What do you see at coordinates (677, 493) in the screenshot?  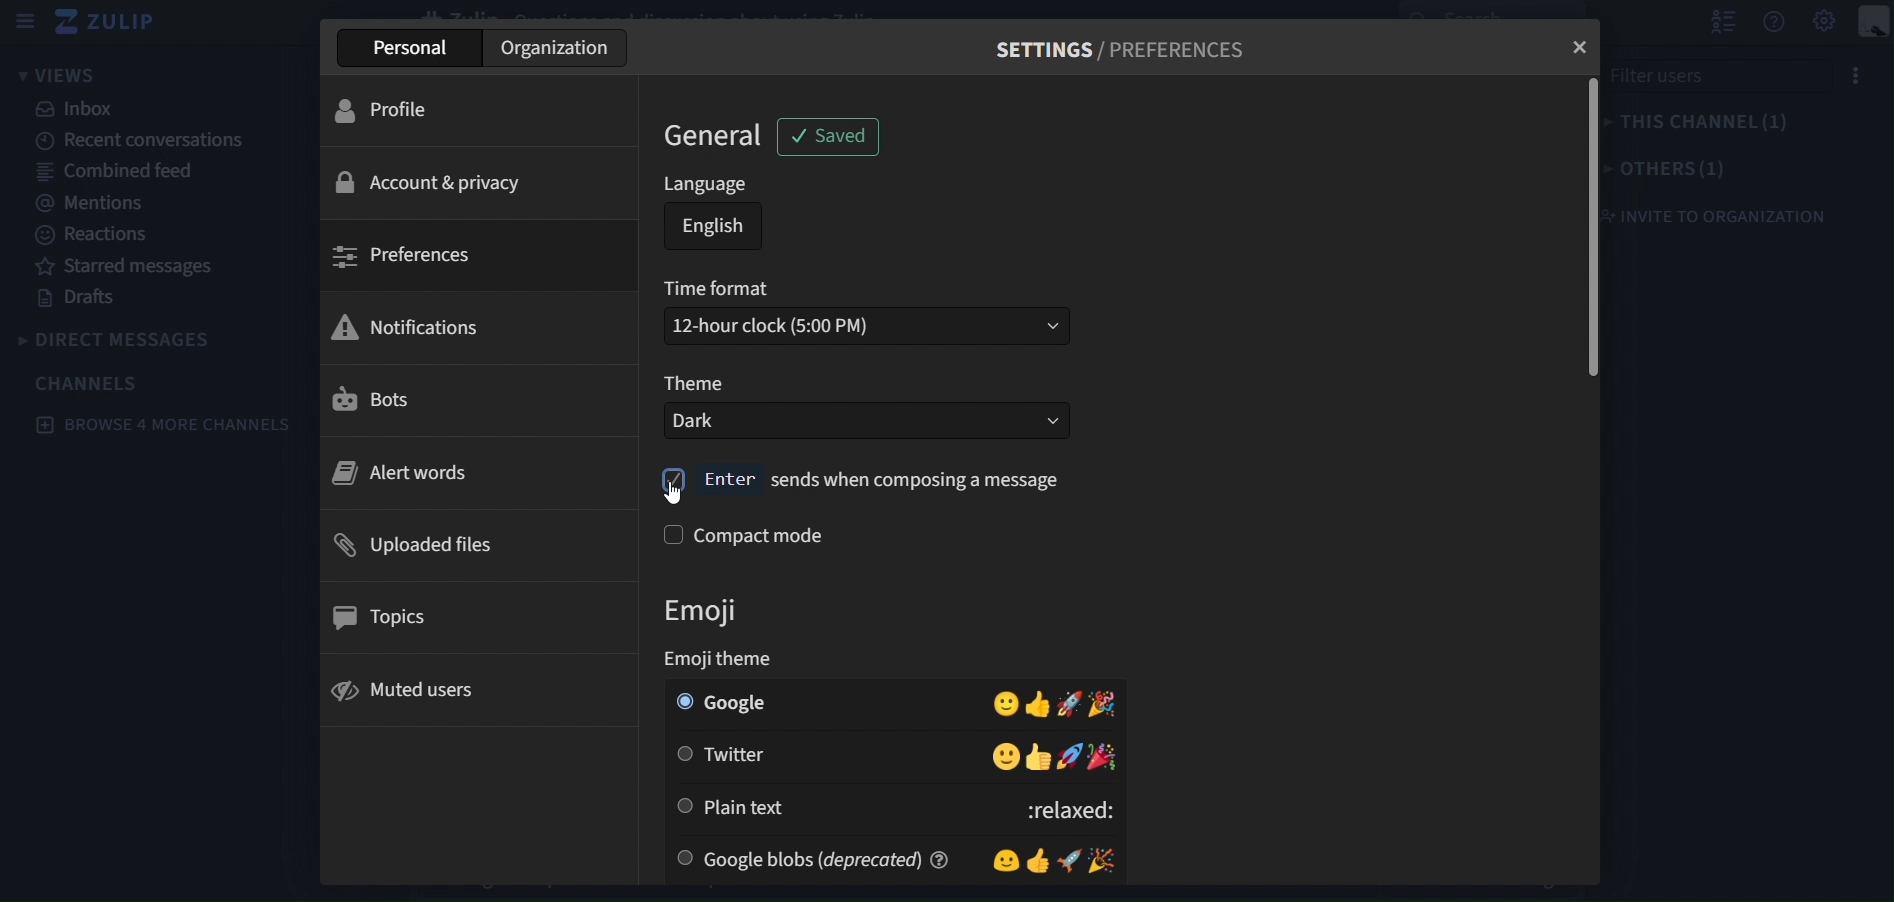 I see `Cursor` at bounding box center [677, 493].